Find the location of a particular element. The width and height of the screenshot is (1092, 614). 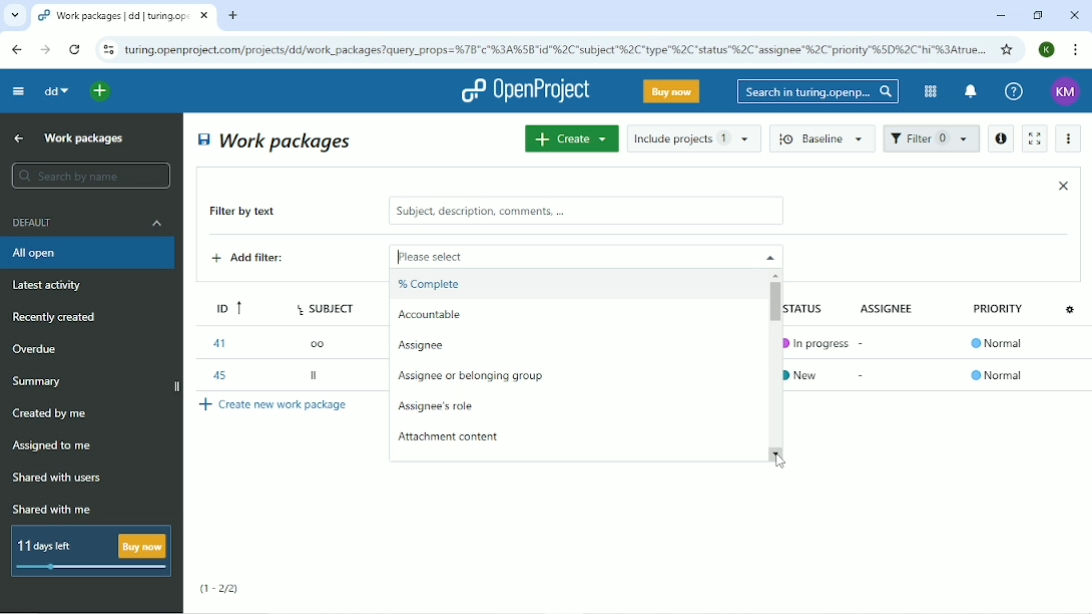

45 is located at coordinates (217, 373).